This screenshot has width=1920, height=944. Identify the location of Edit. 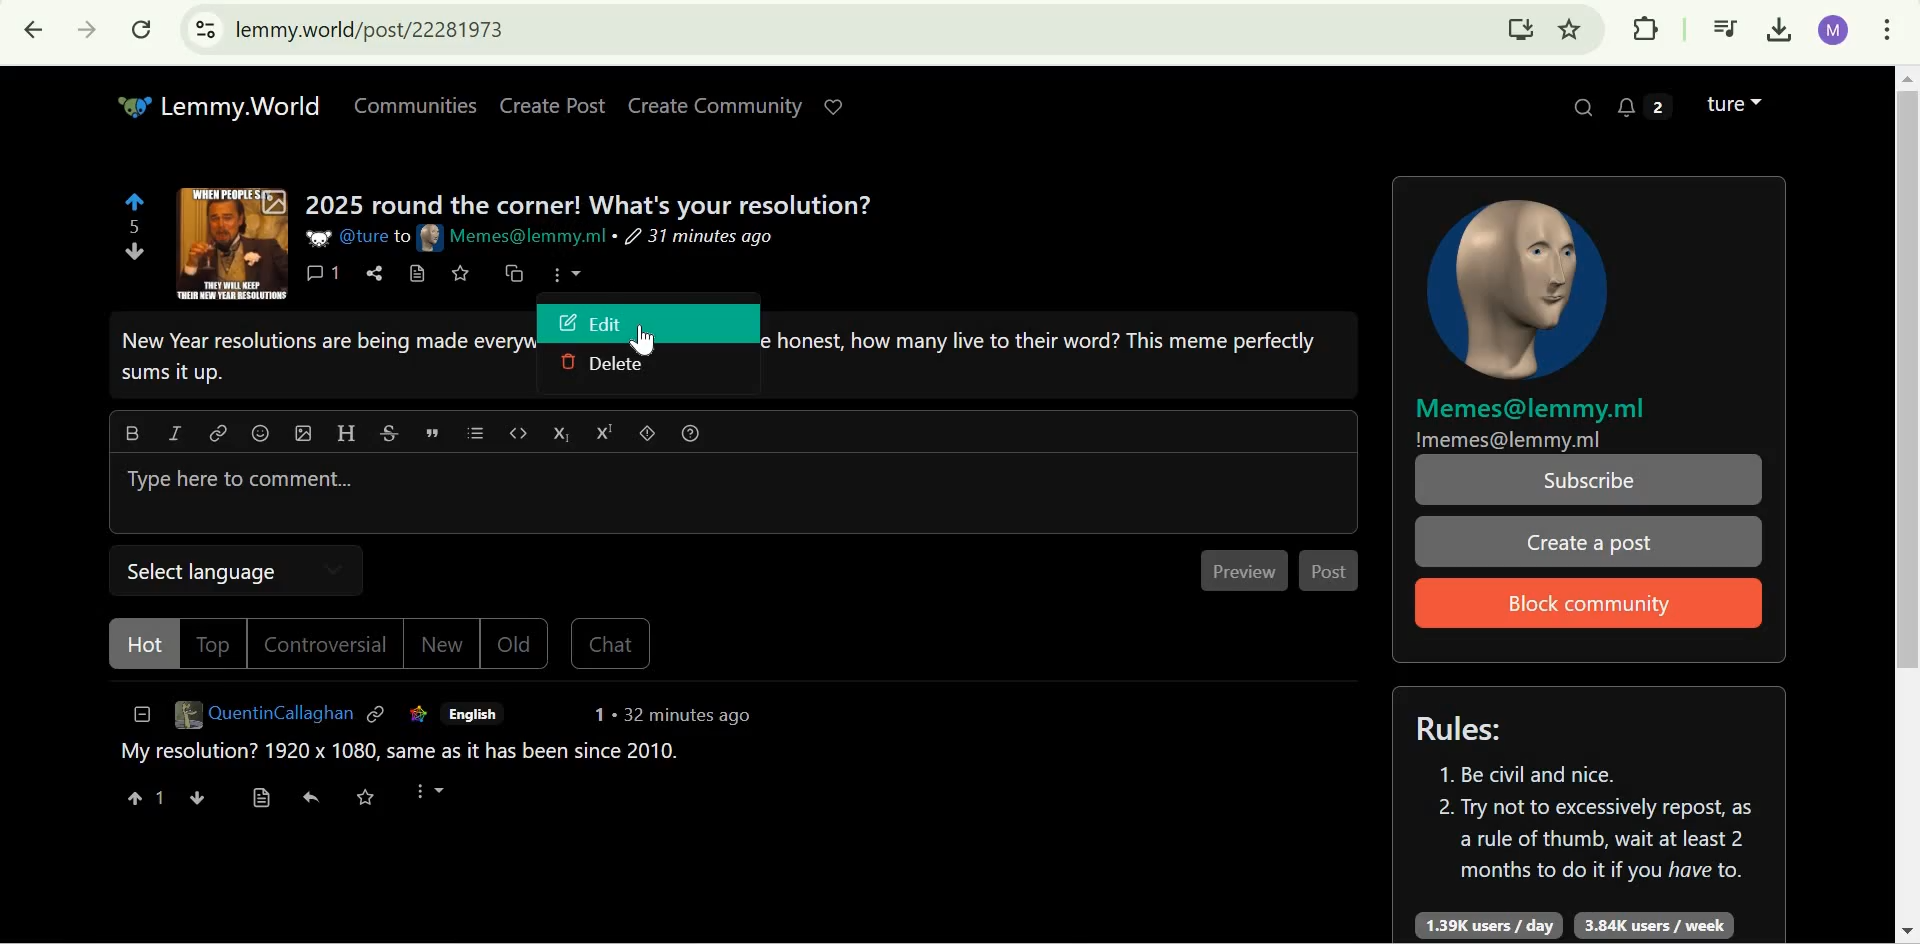
(649, 323).